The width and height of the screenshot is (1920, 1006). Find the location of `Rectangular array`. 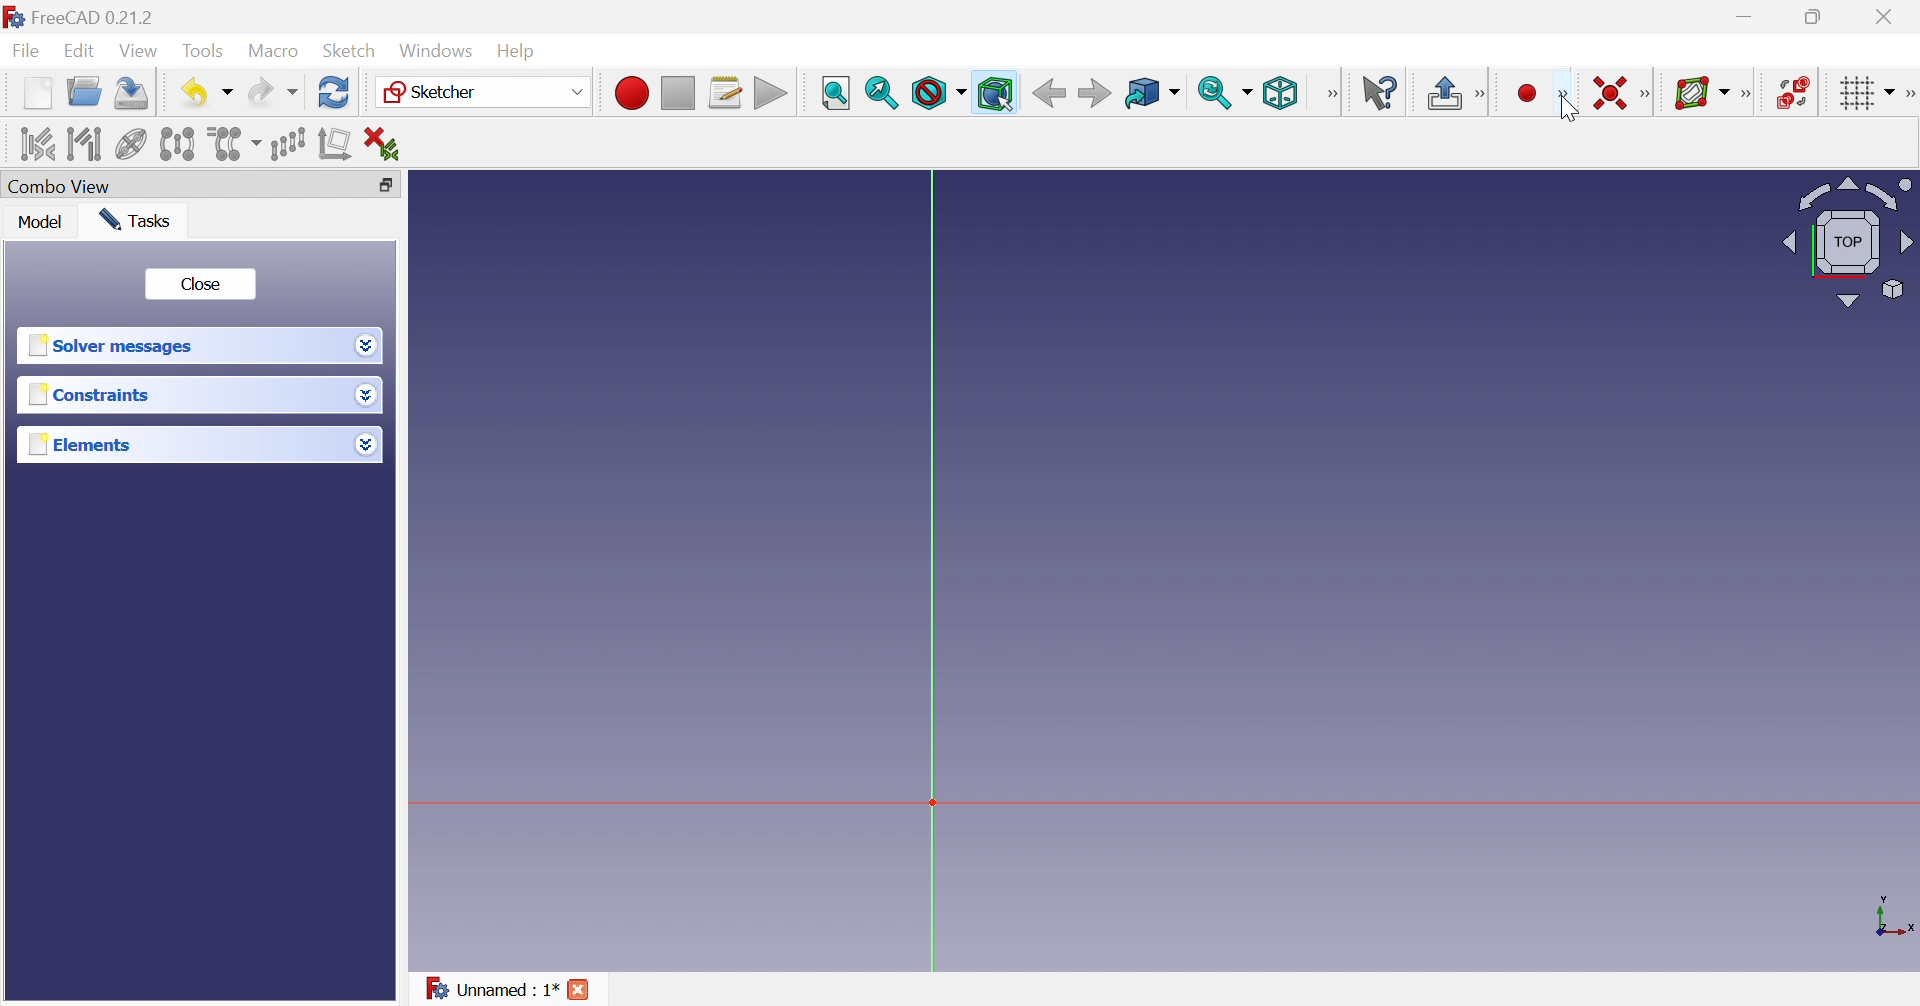

Rectangular array is located at coordinates (289, 145).